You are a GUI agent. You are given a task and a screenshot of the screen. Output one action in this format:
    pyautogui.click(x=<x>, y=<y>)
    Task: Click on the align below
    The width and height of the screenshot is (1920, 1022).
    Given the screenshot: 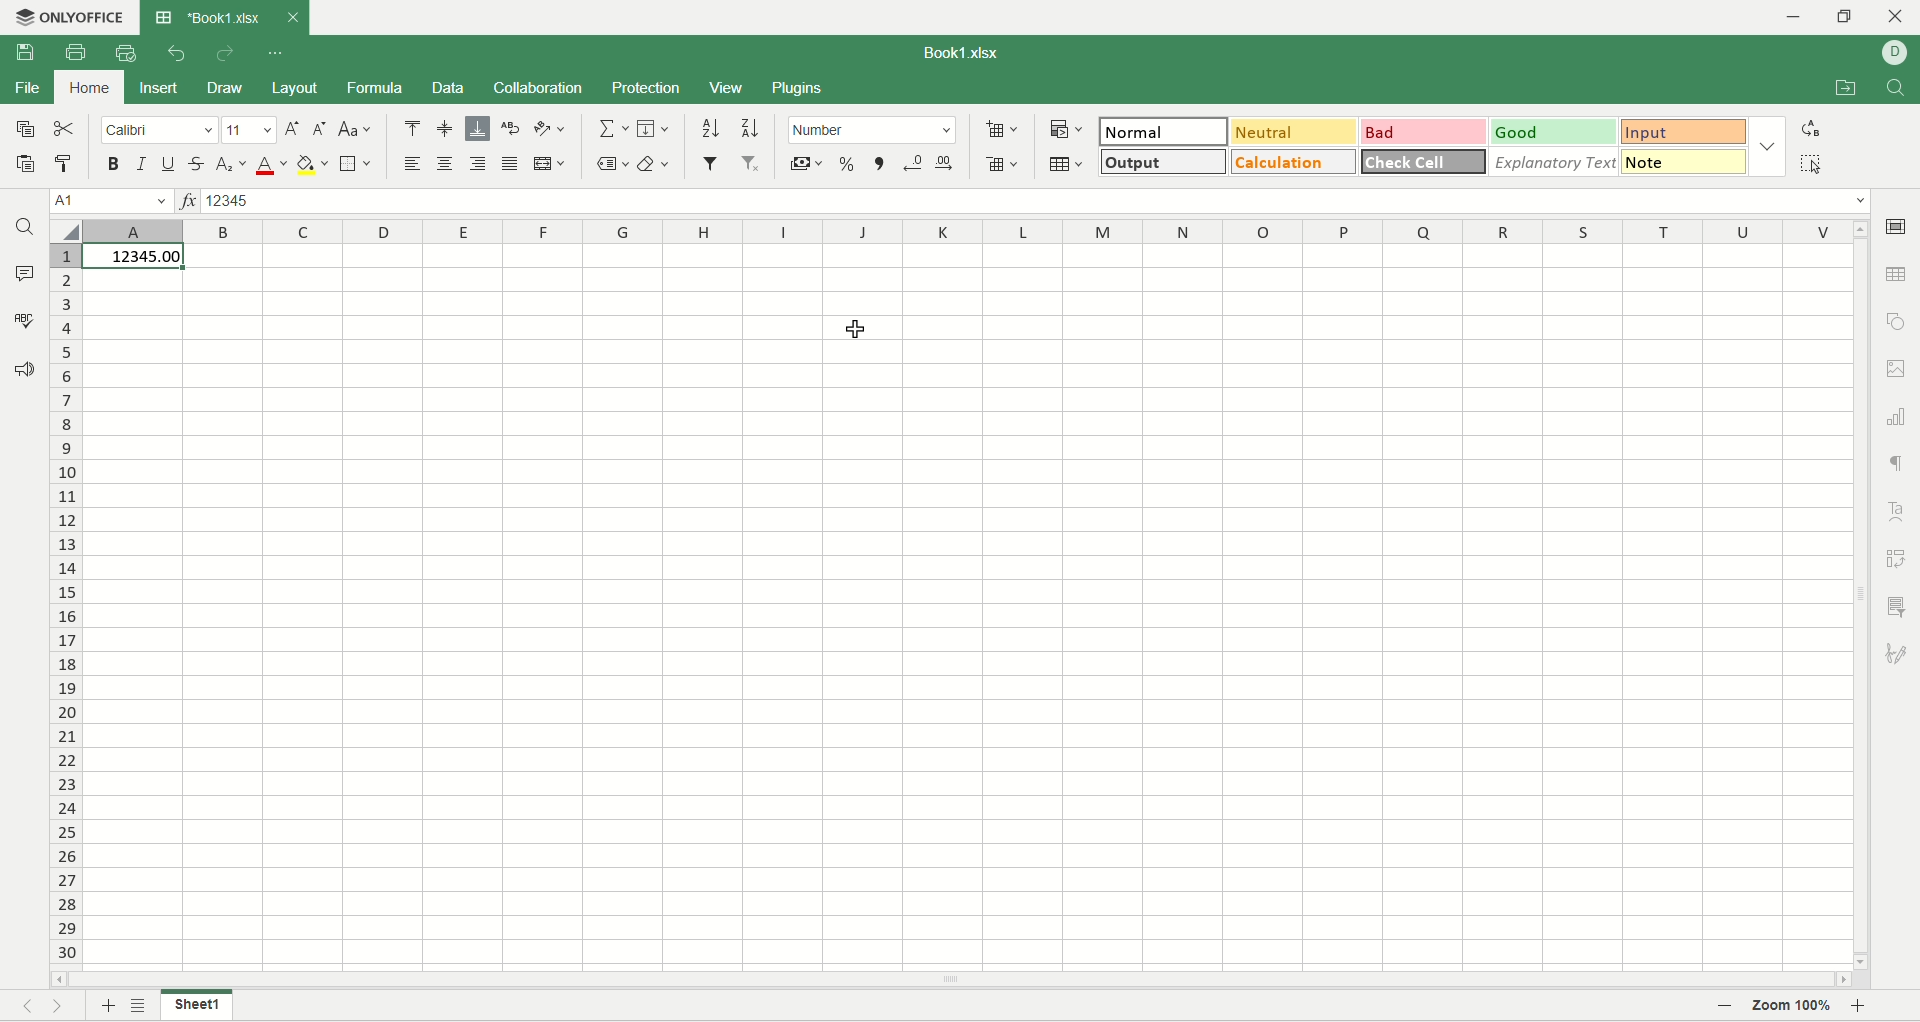 What is the action you would take?
    pyautogui.click(x=477, y=130)
    